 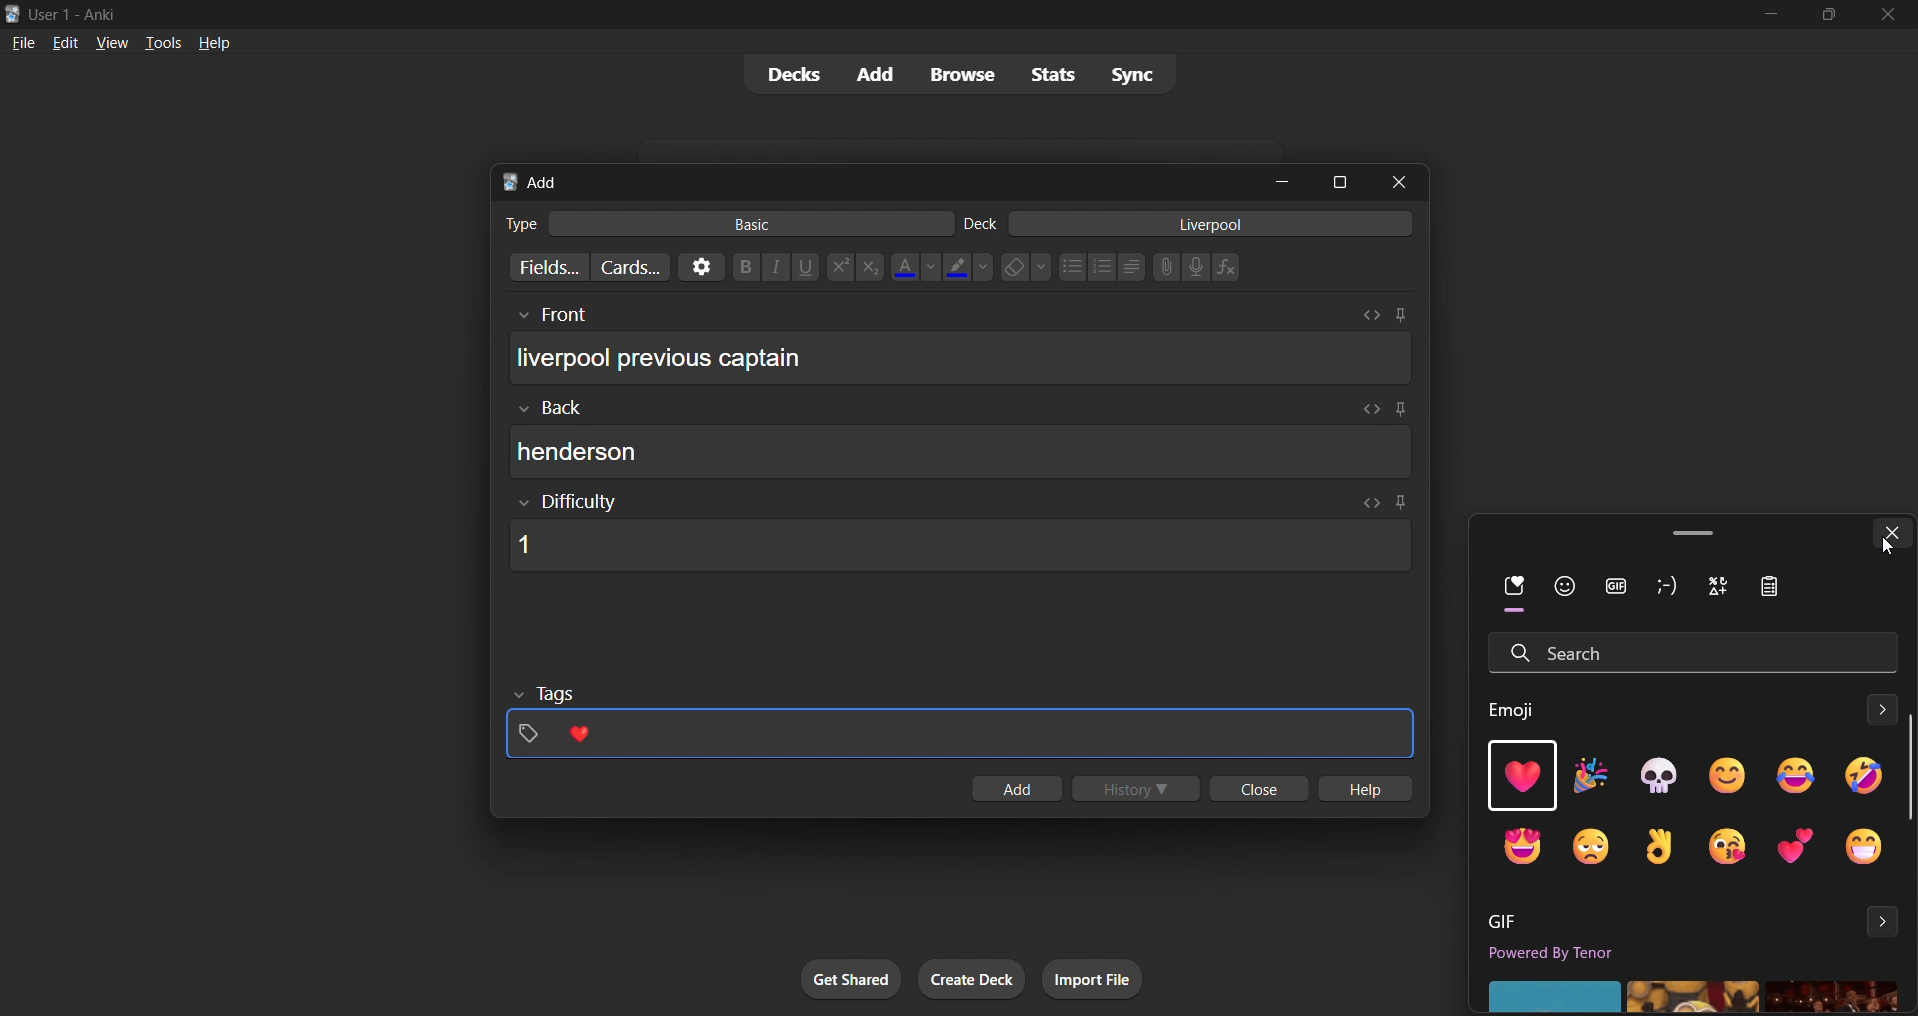 What do you see at coordinates (1193, 227) in the screenshot?
I see `card deck input box` at bounding box center [1193, 227].